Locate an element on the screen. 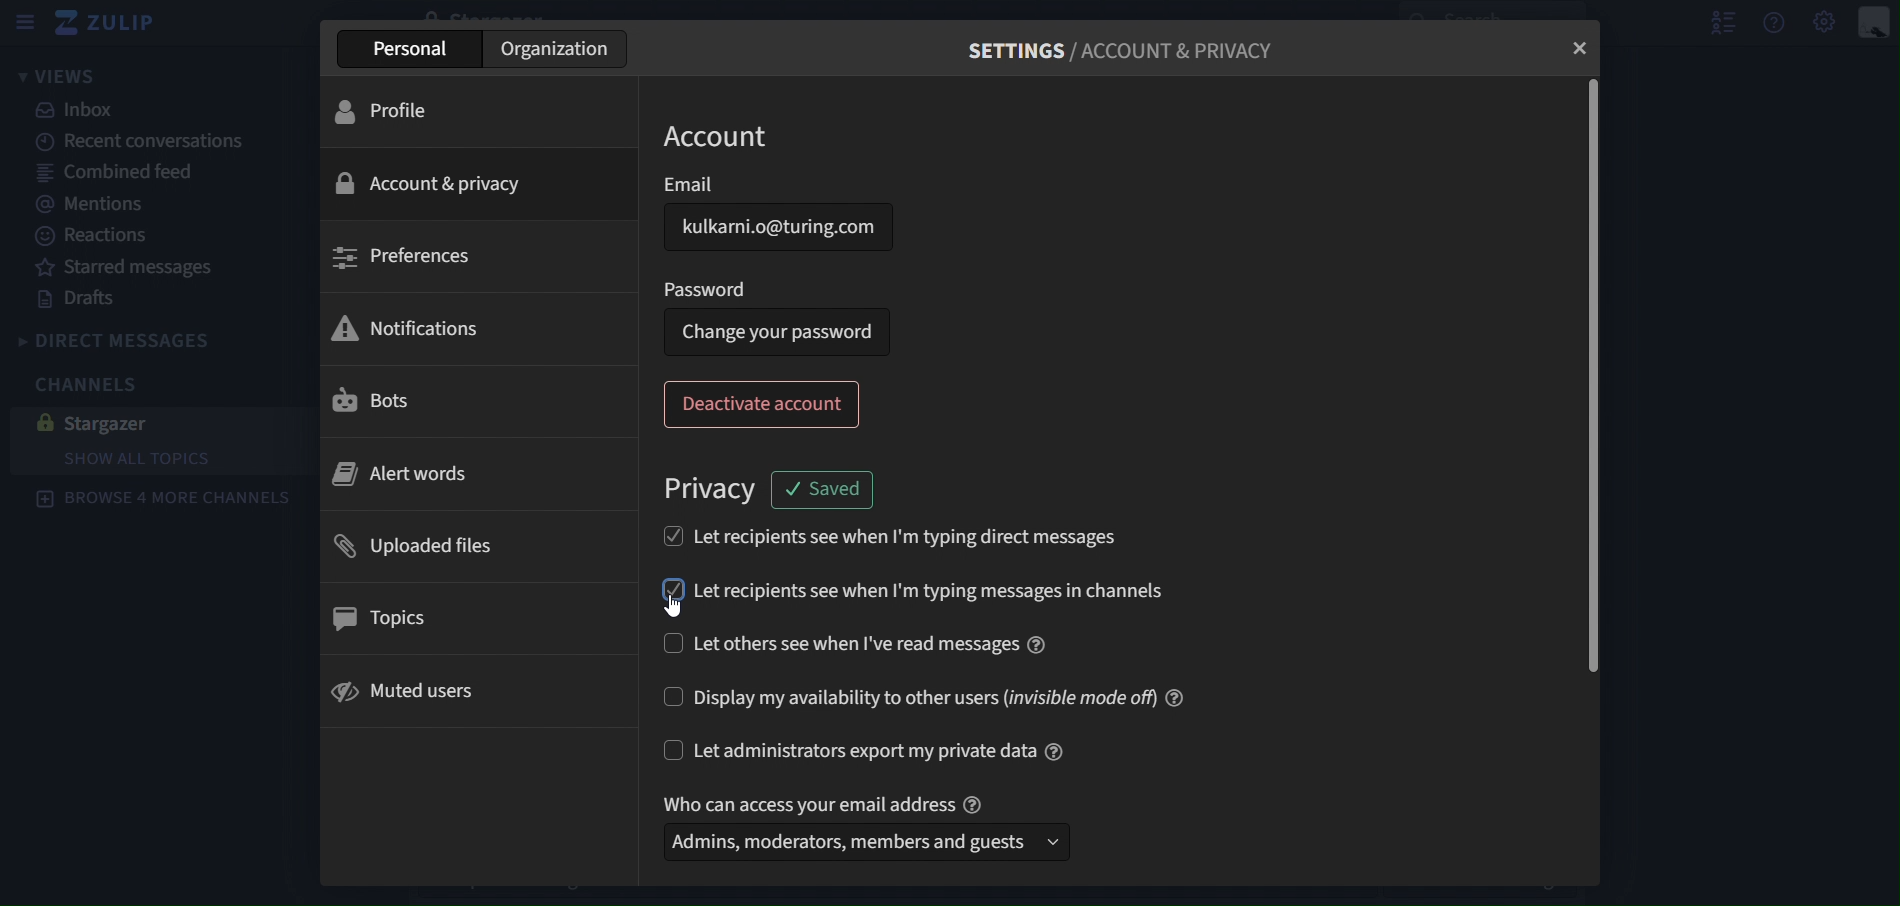 This screenshot has width=1900, height=906. let others see when i've read message is located at coordinates (870, 646).